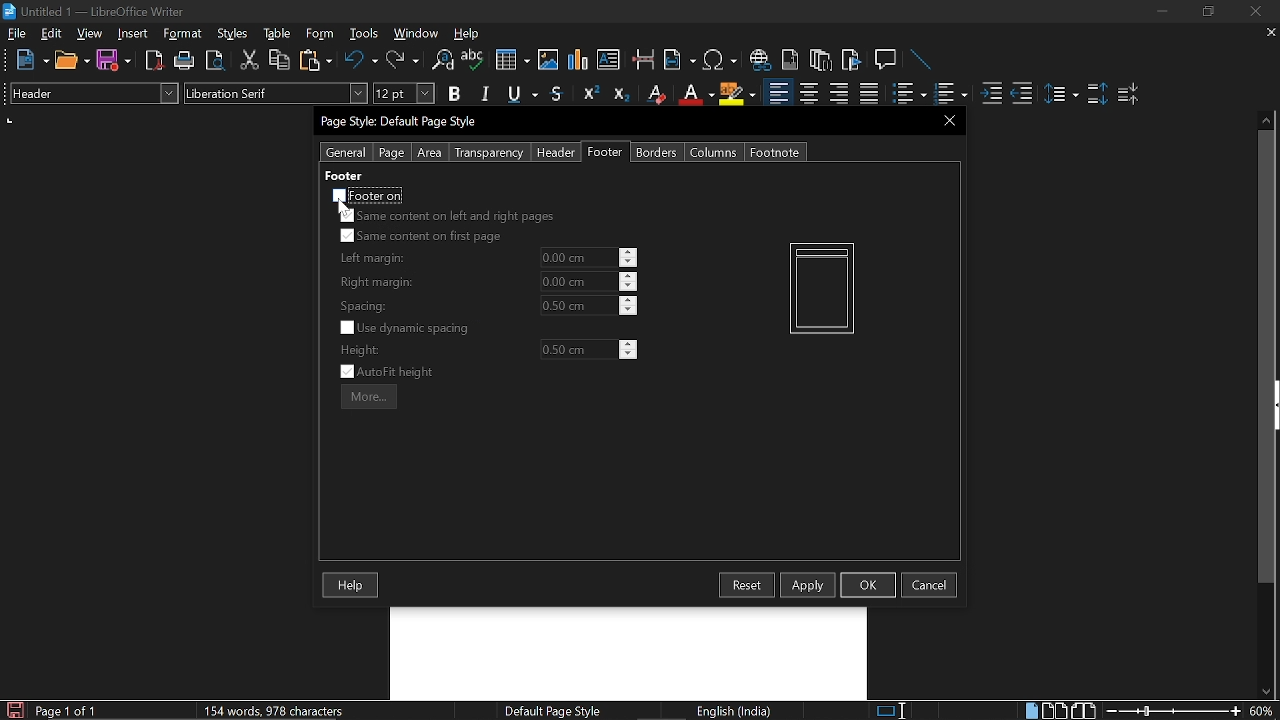  What do you see at coordinates (714, 152) in the screenshot?
I see `Columns` at bounding box center [714, 152].